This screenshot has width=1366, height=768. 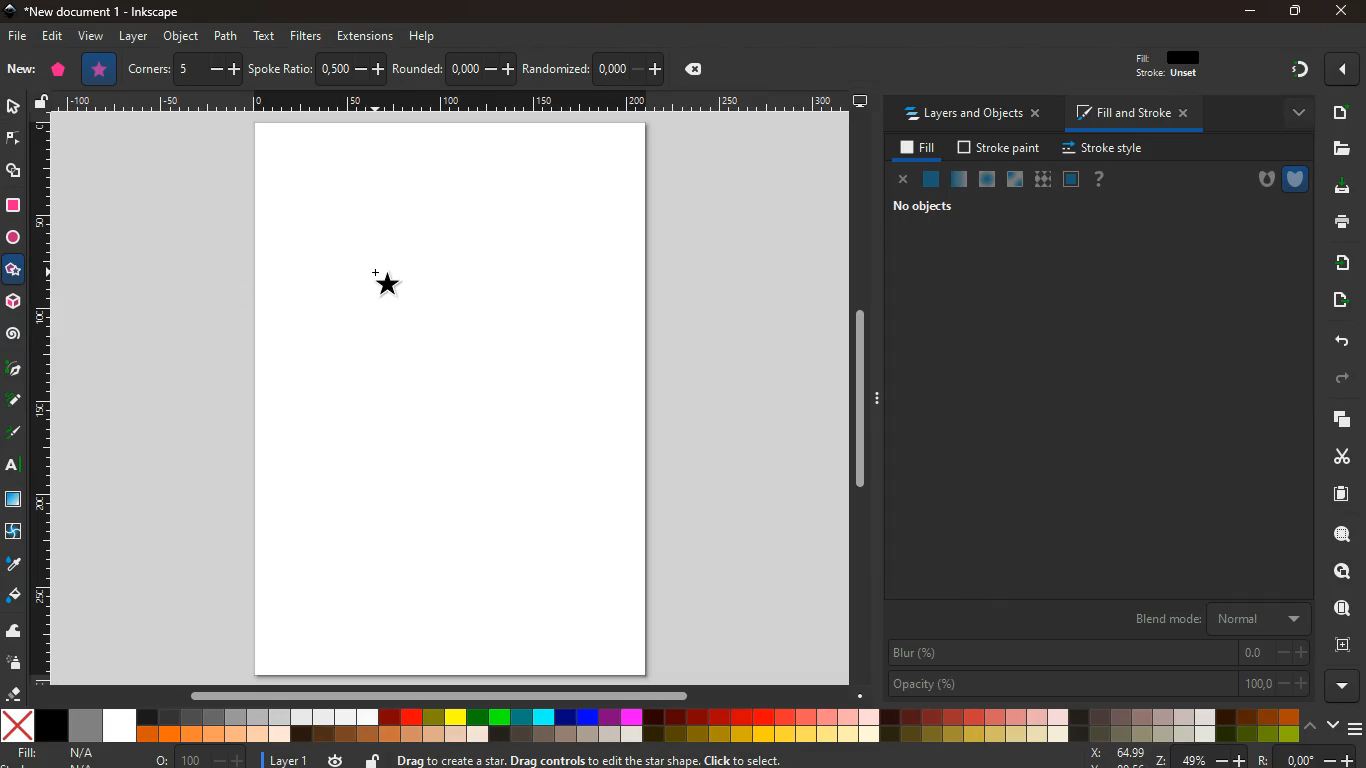 What do you see at coordinates (1106, 149) in the screenshot?
I see `stroke style` at bounding box center [1106, 149].